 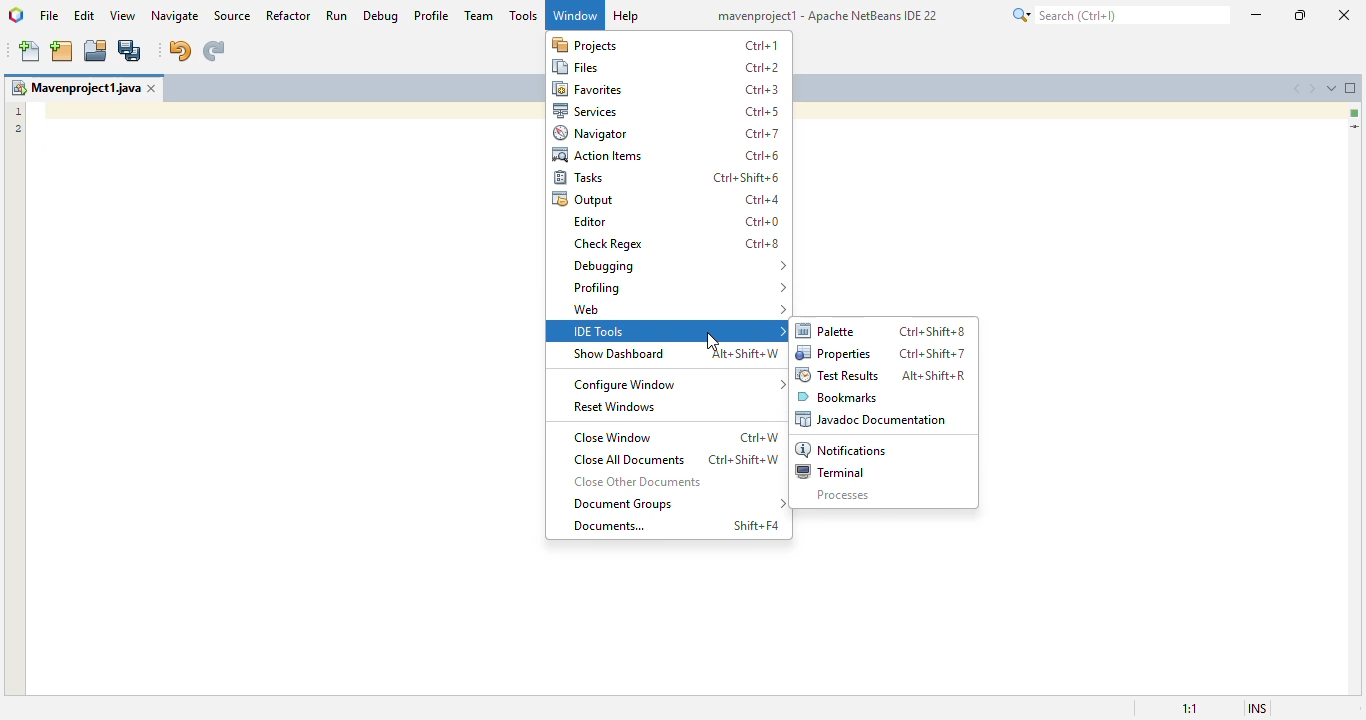 What do you see at coordinates (830, 15) in the screenshot?
I see `mavenproject1 - Apache Netbeans IDE 23` at bounding box center [830, 15].